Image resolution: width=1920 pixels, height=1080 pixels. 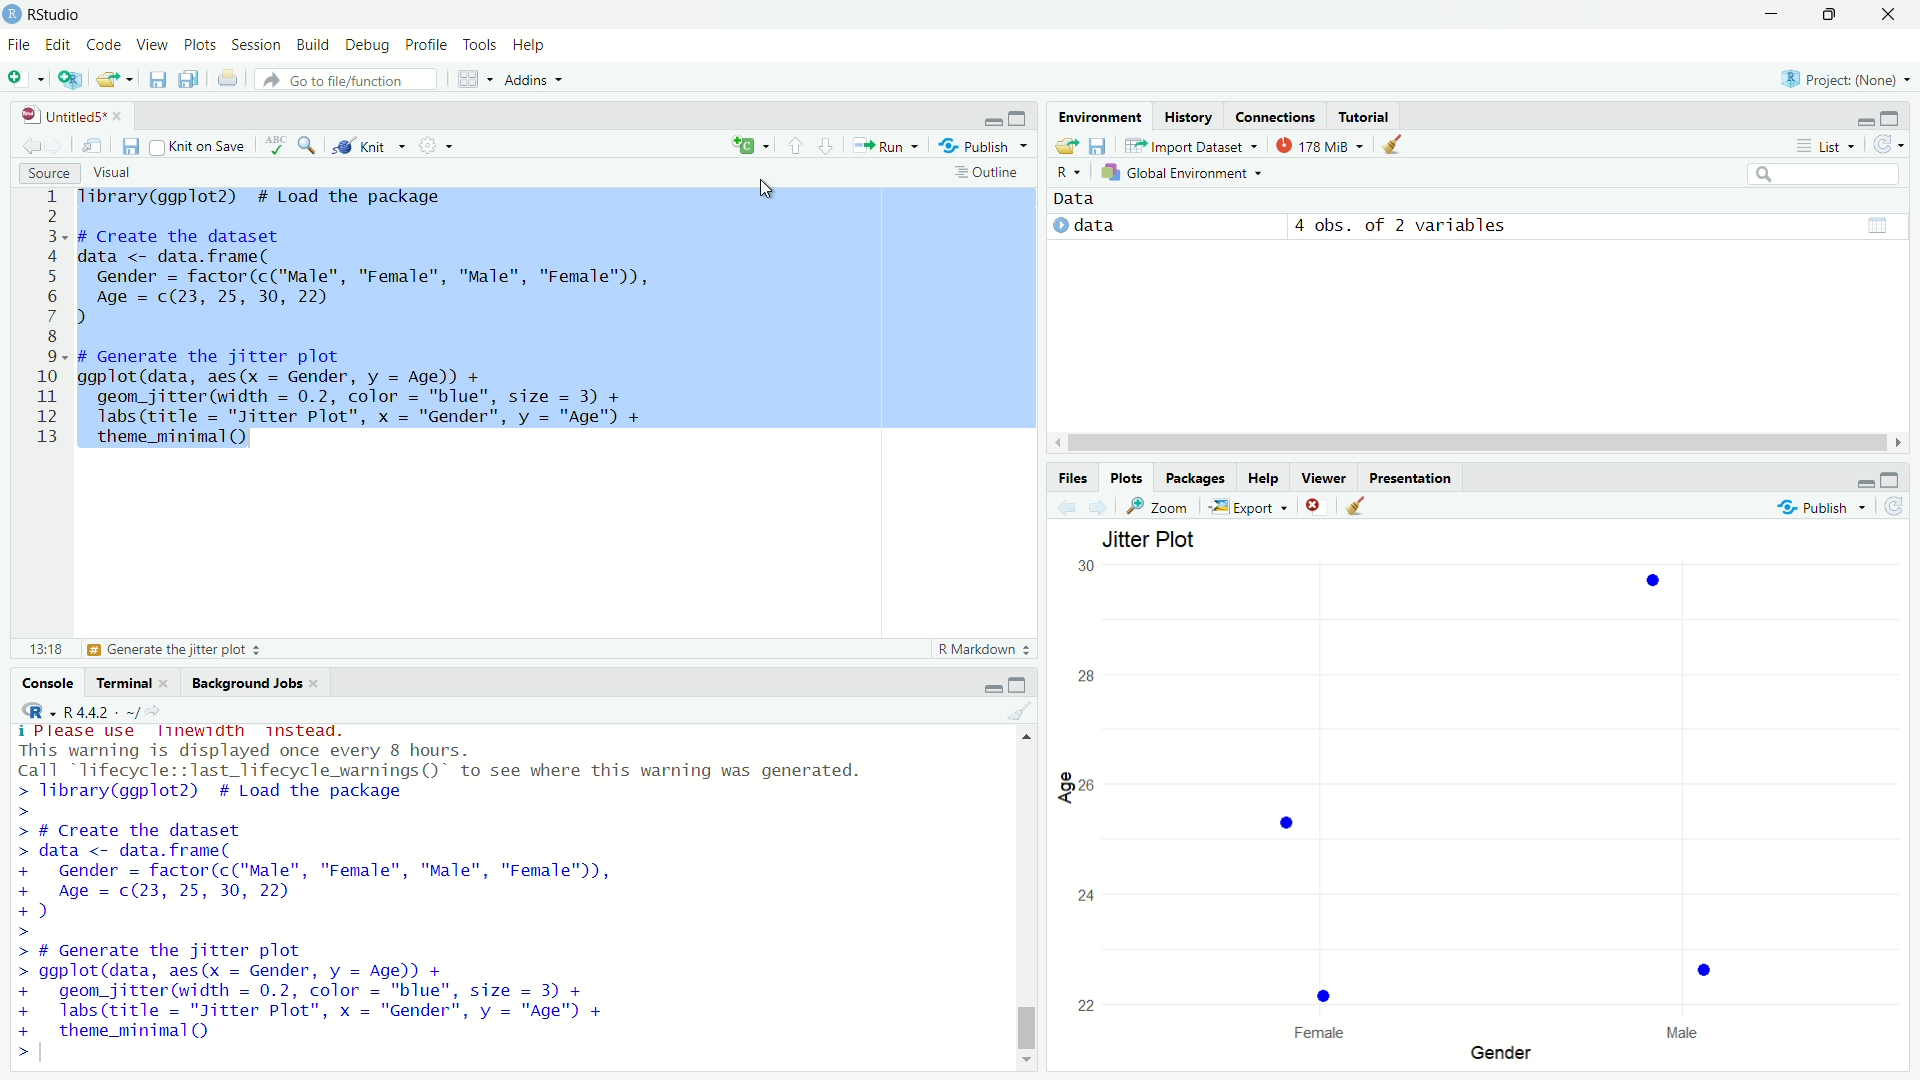 What do you see at coordinates (60, 143) in the screenshot?
I see `go forward to next source location` at bounding box center [60, 143].